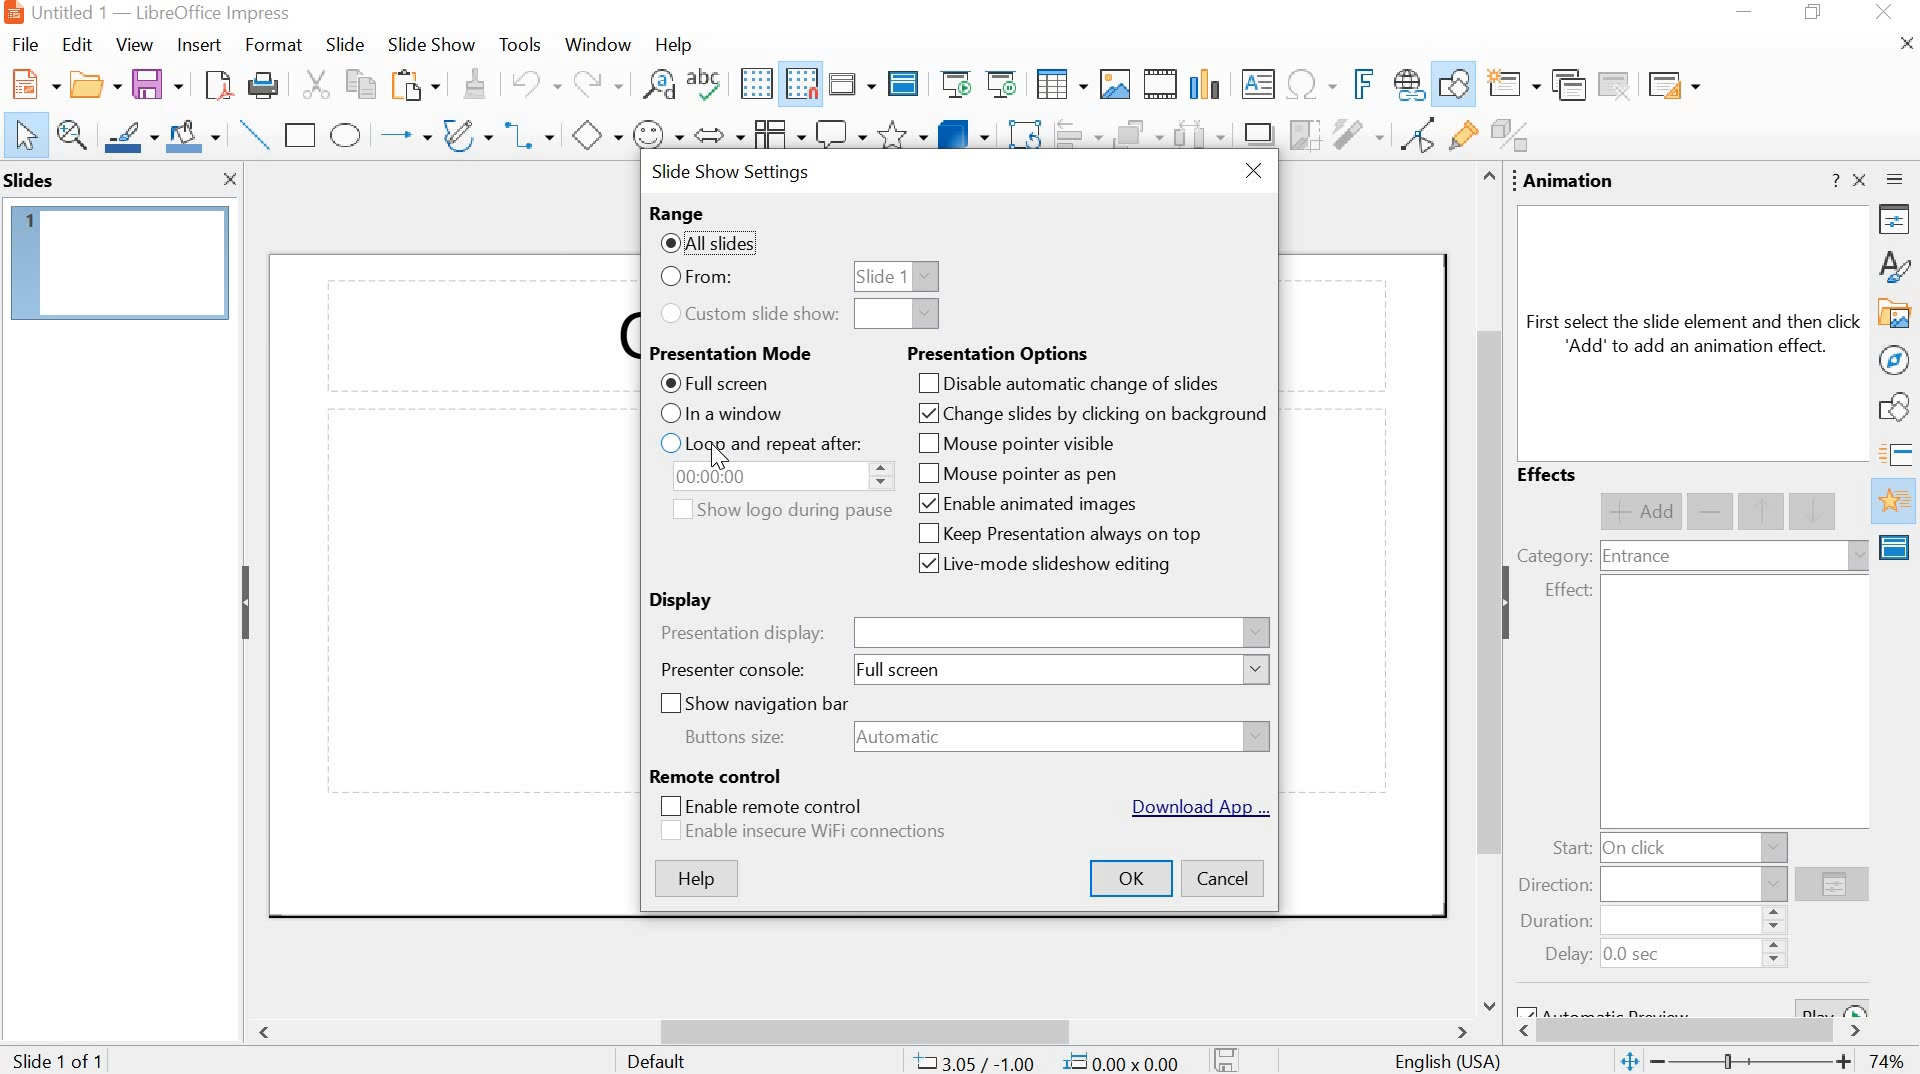  I want to click on snap to grid, so click(801, 85).